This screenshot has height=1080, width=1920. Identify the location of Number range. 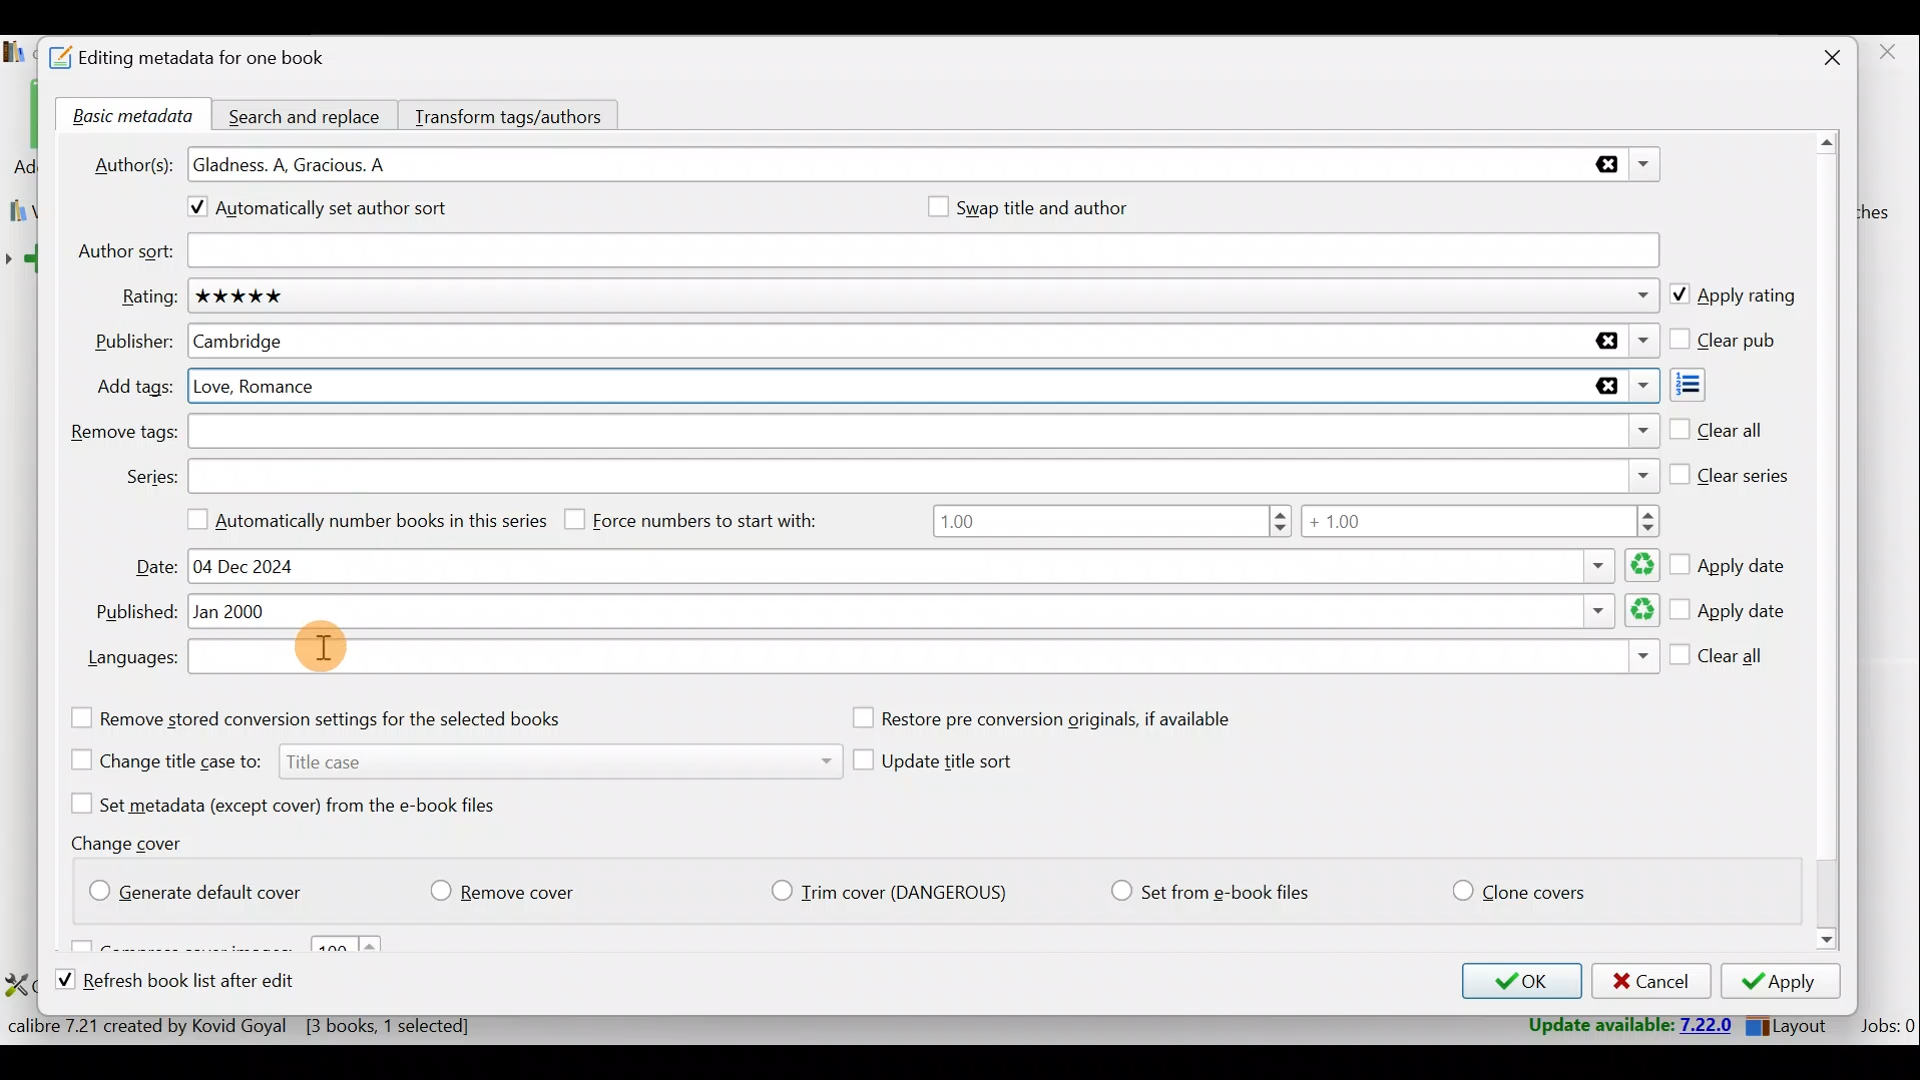
(1295, 524).